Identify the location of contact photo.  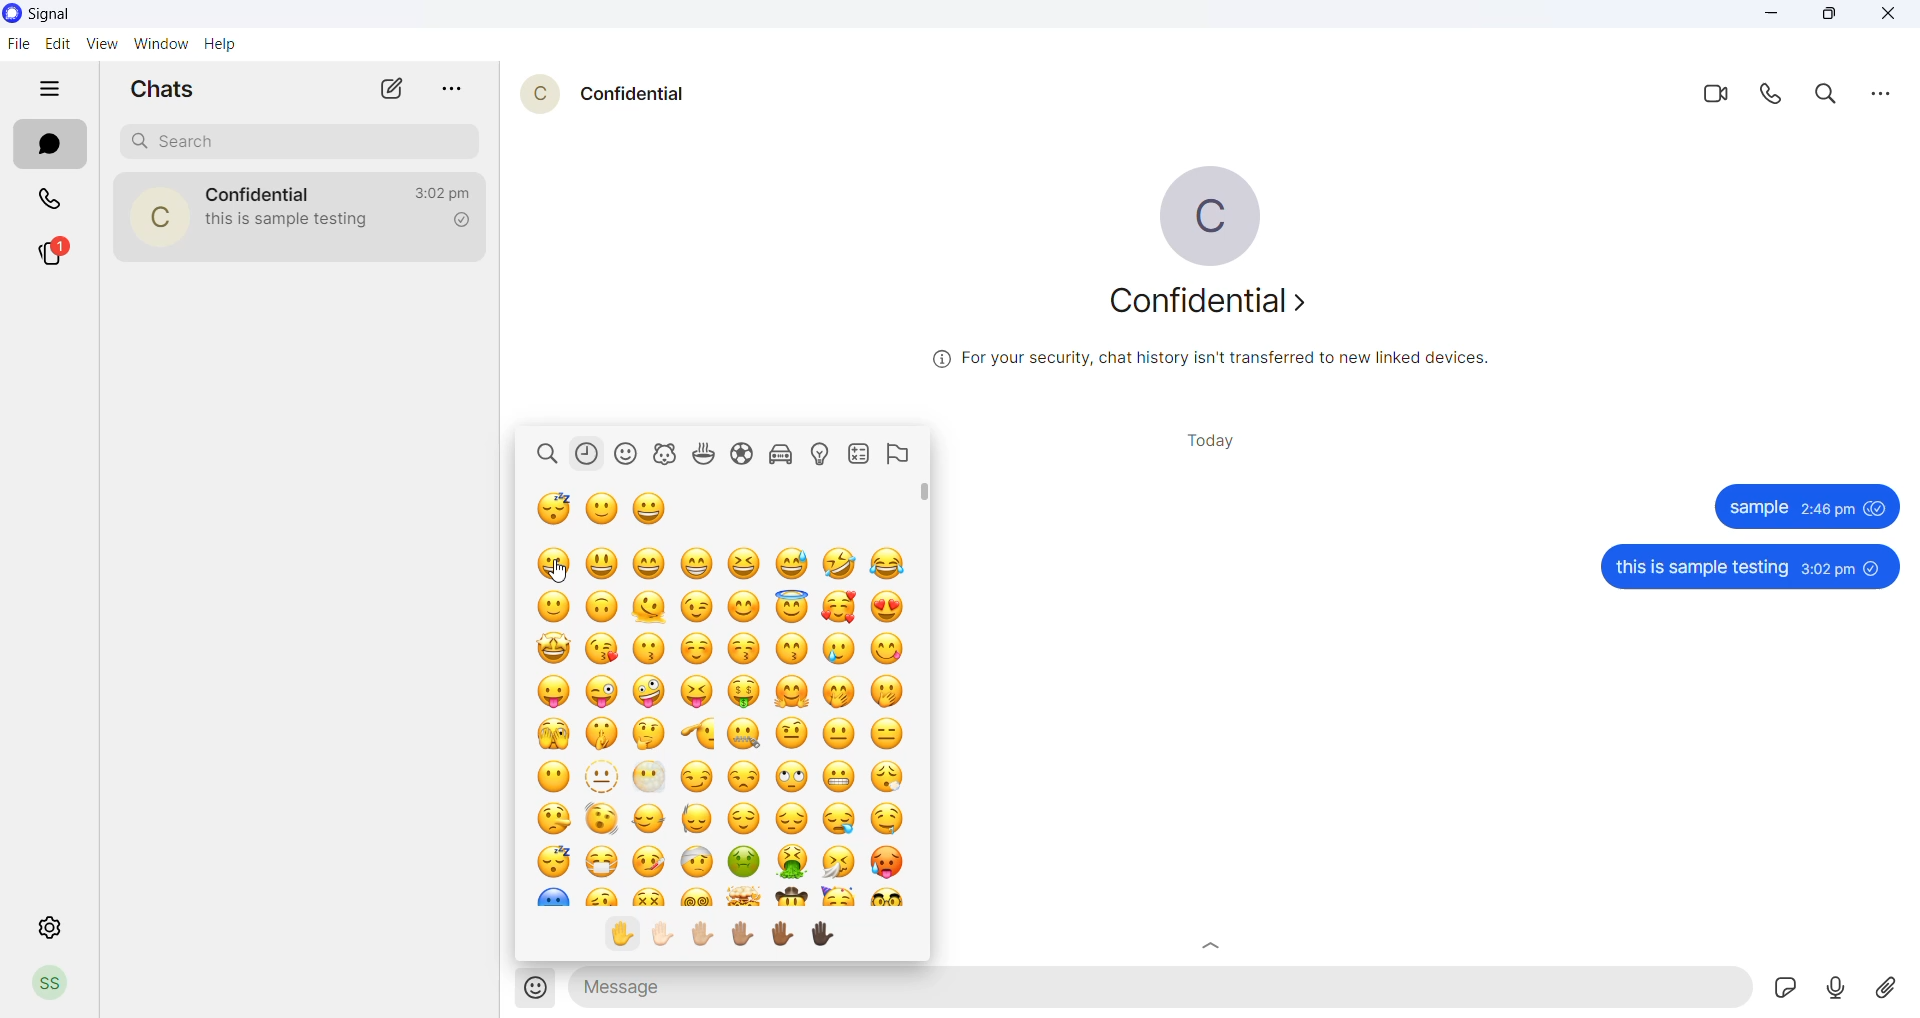
(158, 217).